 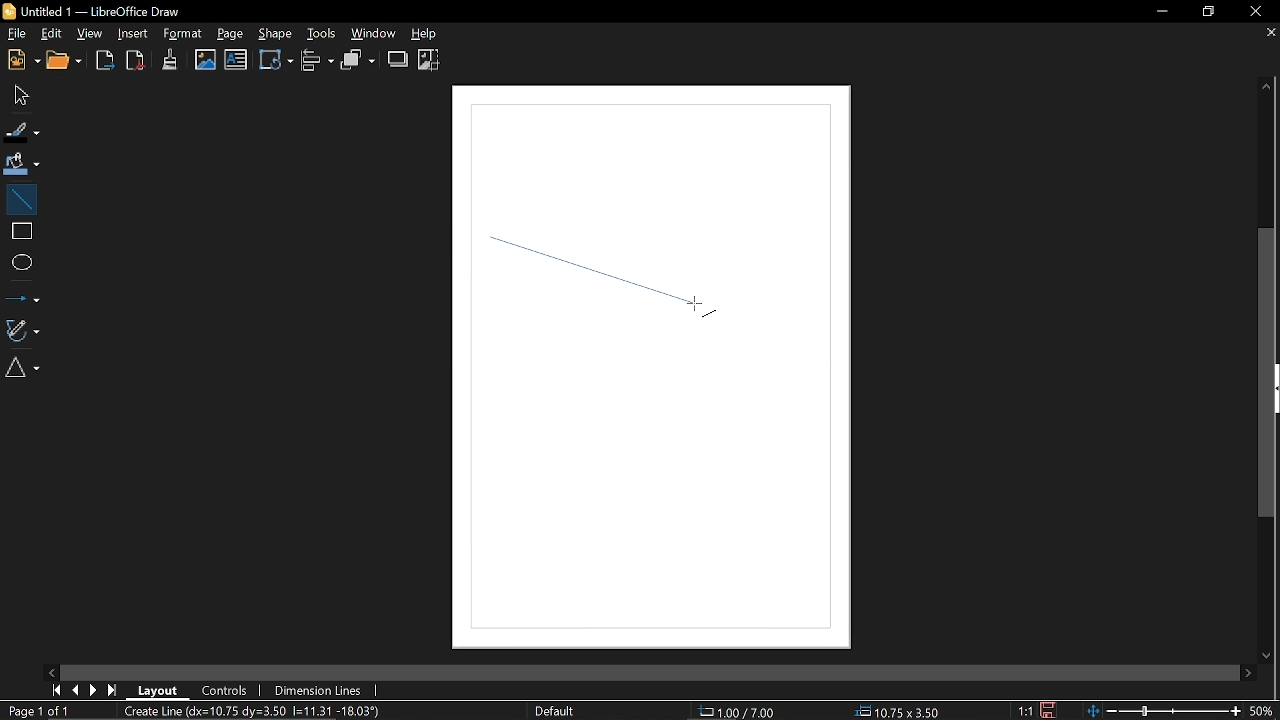 I want to click on Position, so click(x=742, y=711).